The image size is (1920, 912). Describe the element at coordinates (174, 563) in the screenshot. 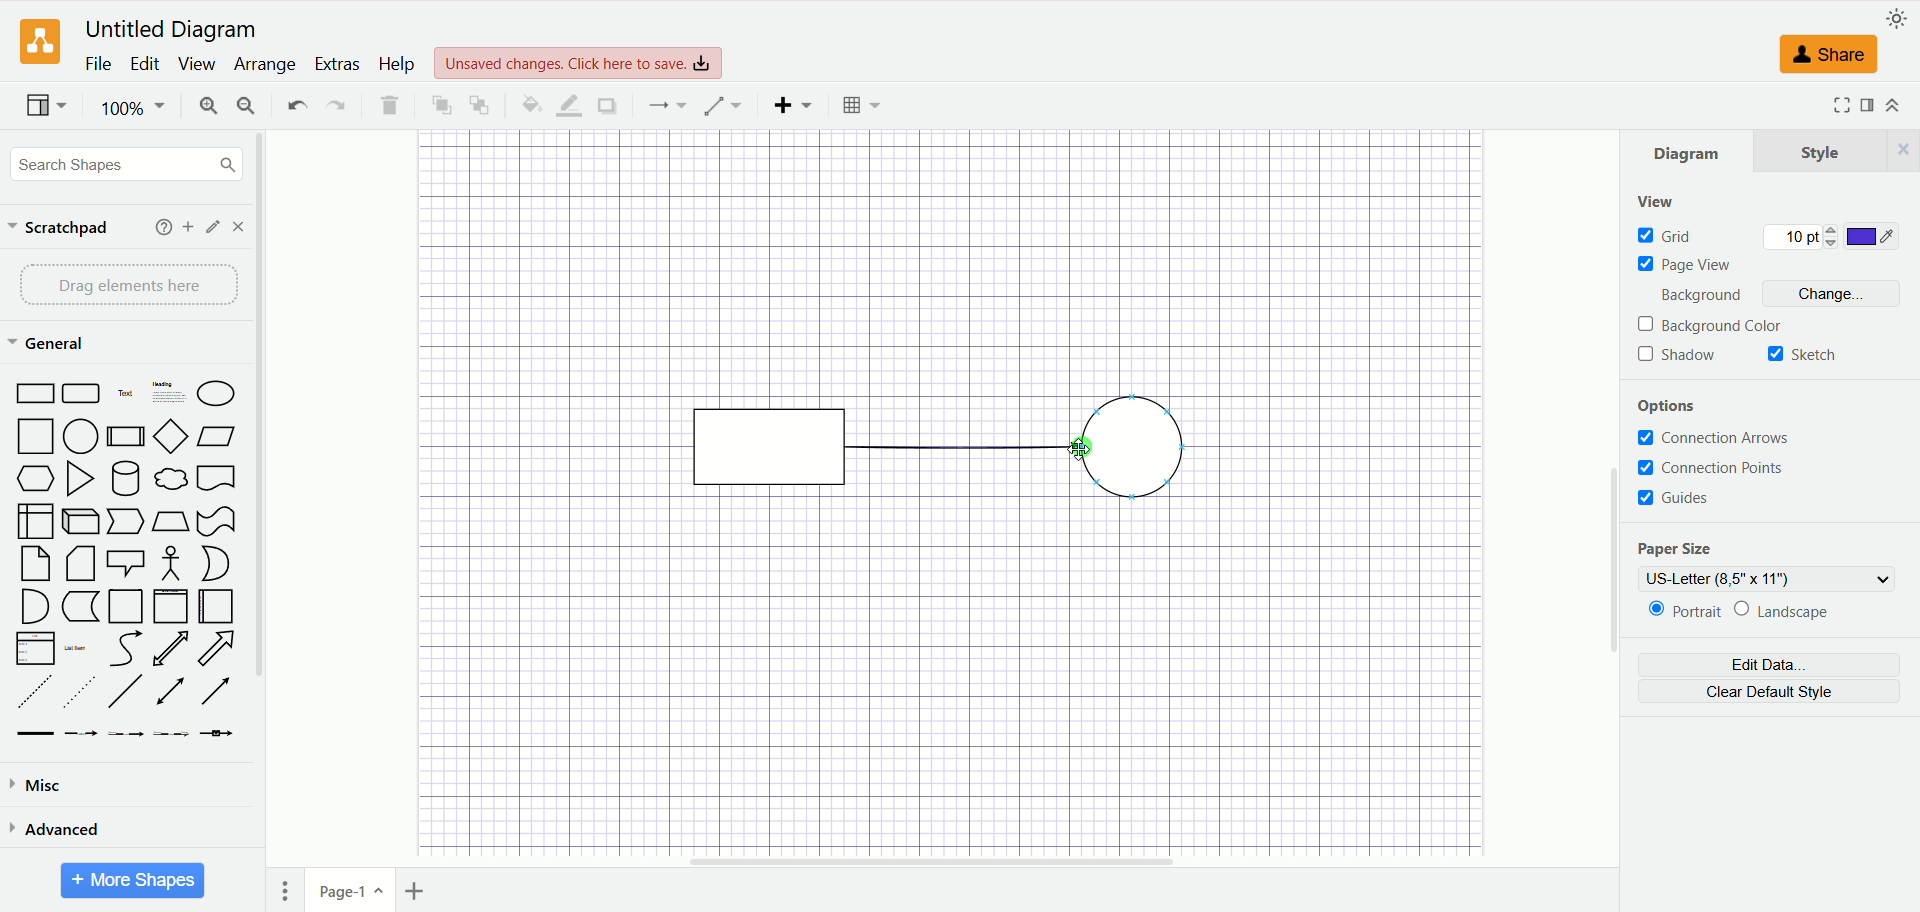

I see `Stick Figure` at that location.